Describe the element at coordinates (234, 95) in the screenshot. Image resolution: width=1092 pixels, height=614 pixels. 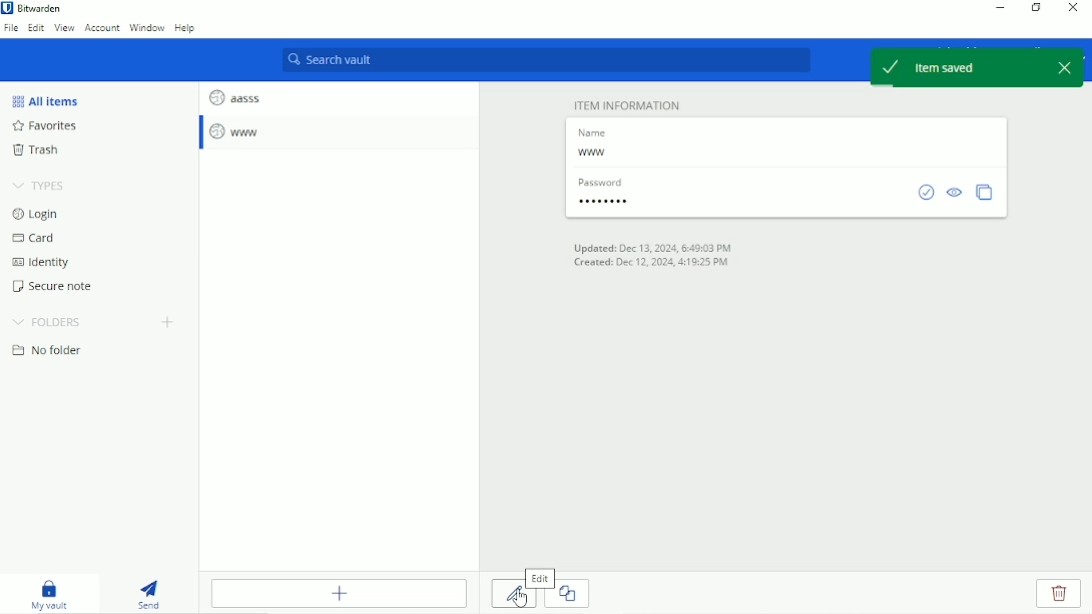
I see `aasss` at that location.